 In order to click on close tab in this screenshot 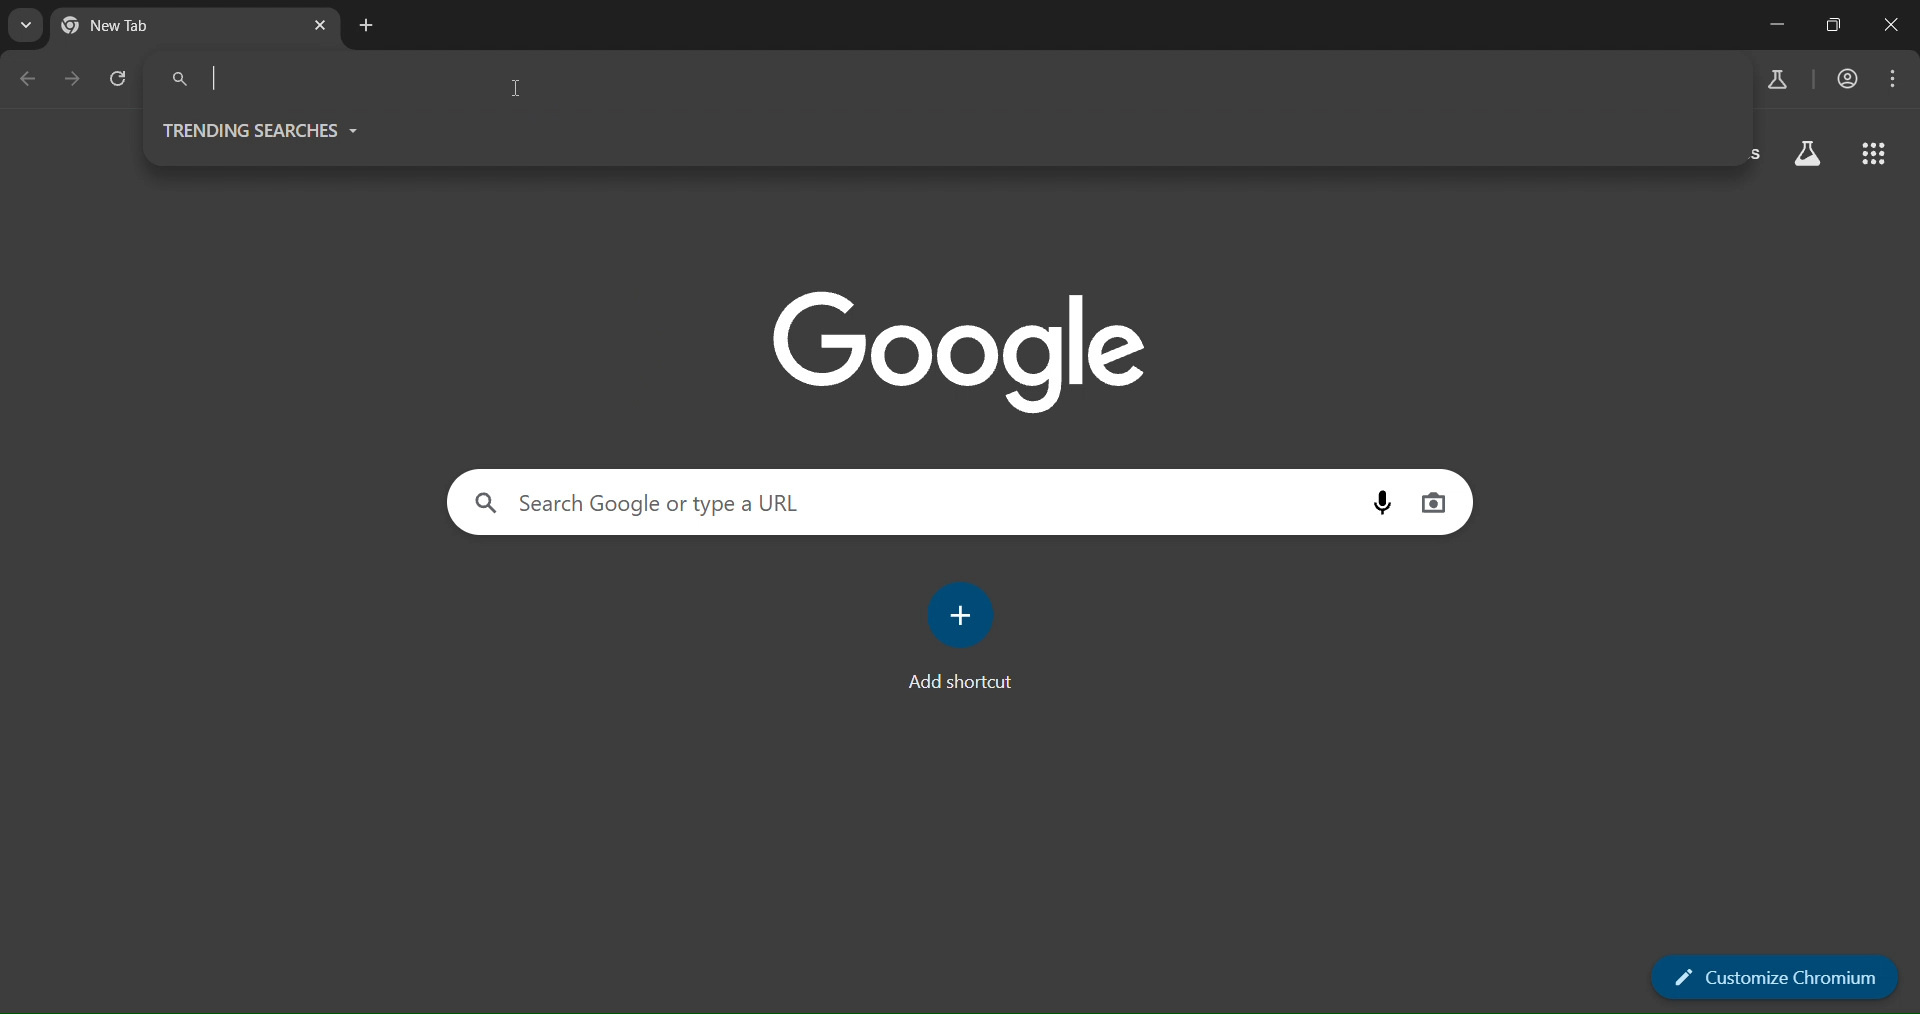, I will do `click(322, 25)`.